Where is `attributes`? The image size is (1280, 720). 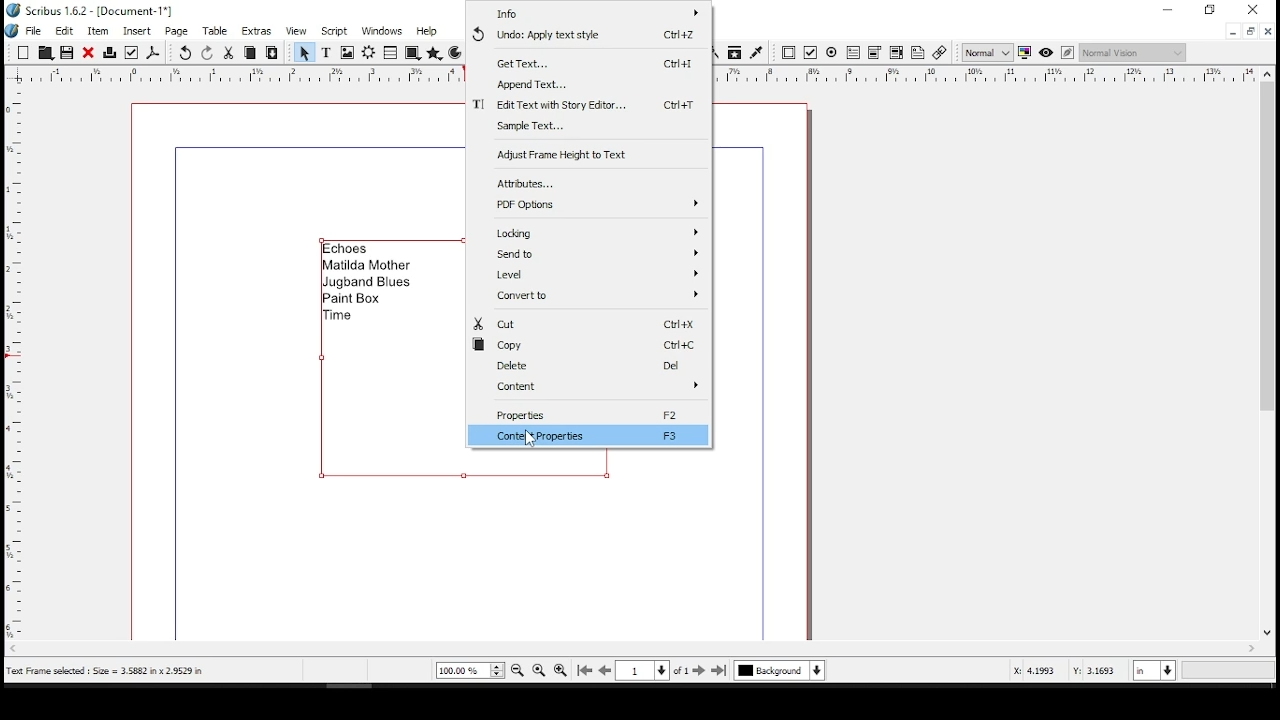
attributes is located at coordinates (592, 182).